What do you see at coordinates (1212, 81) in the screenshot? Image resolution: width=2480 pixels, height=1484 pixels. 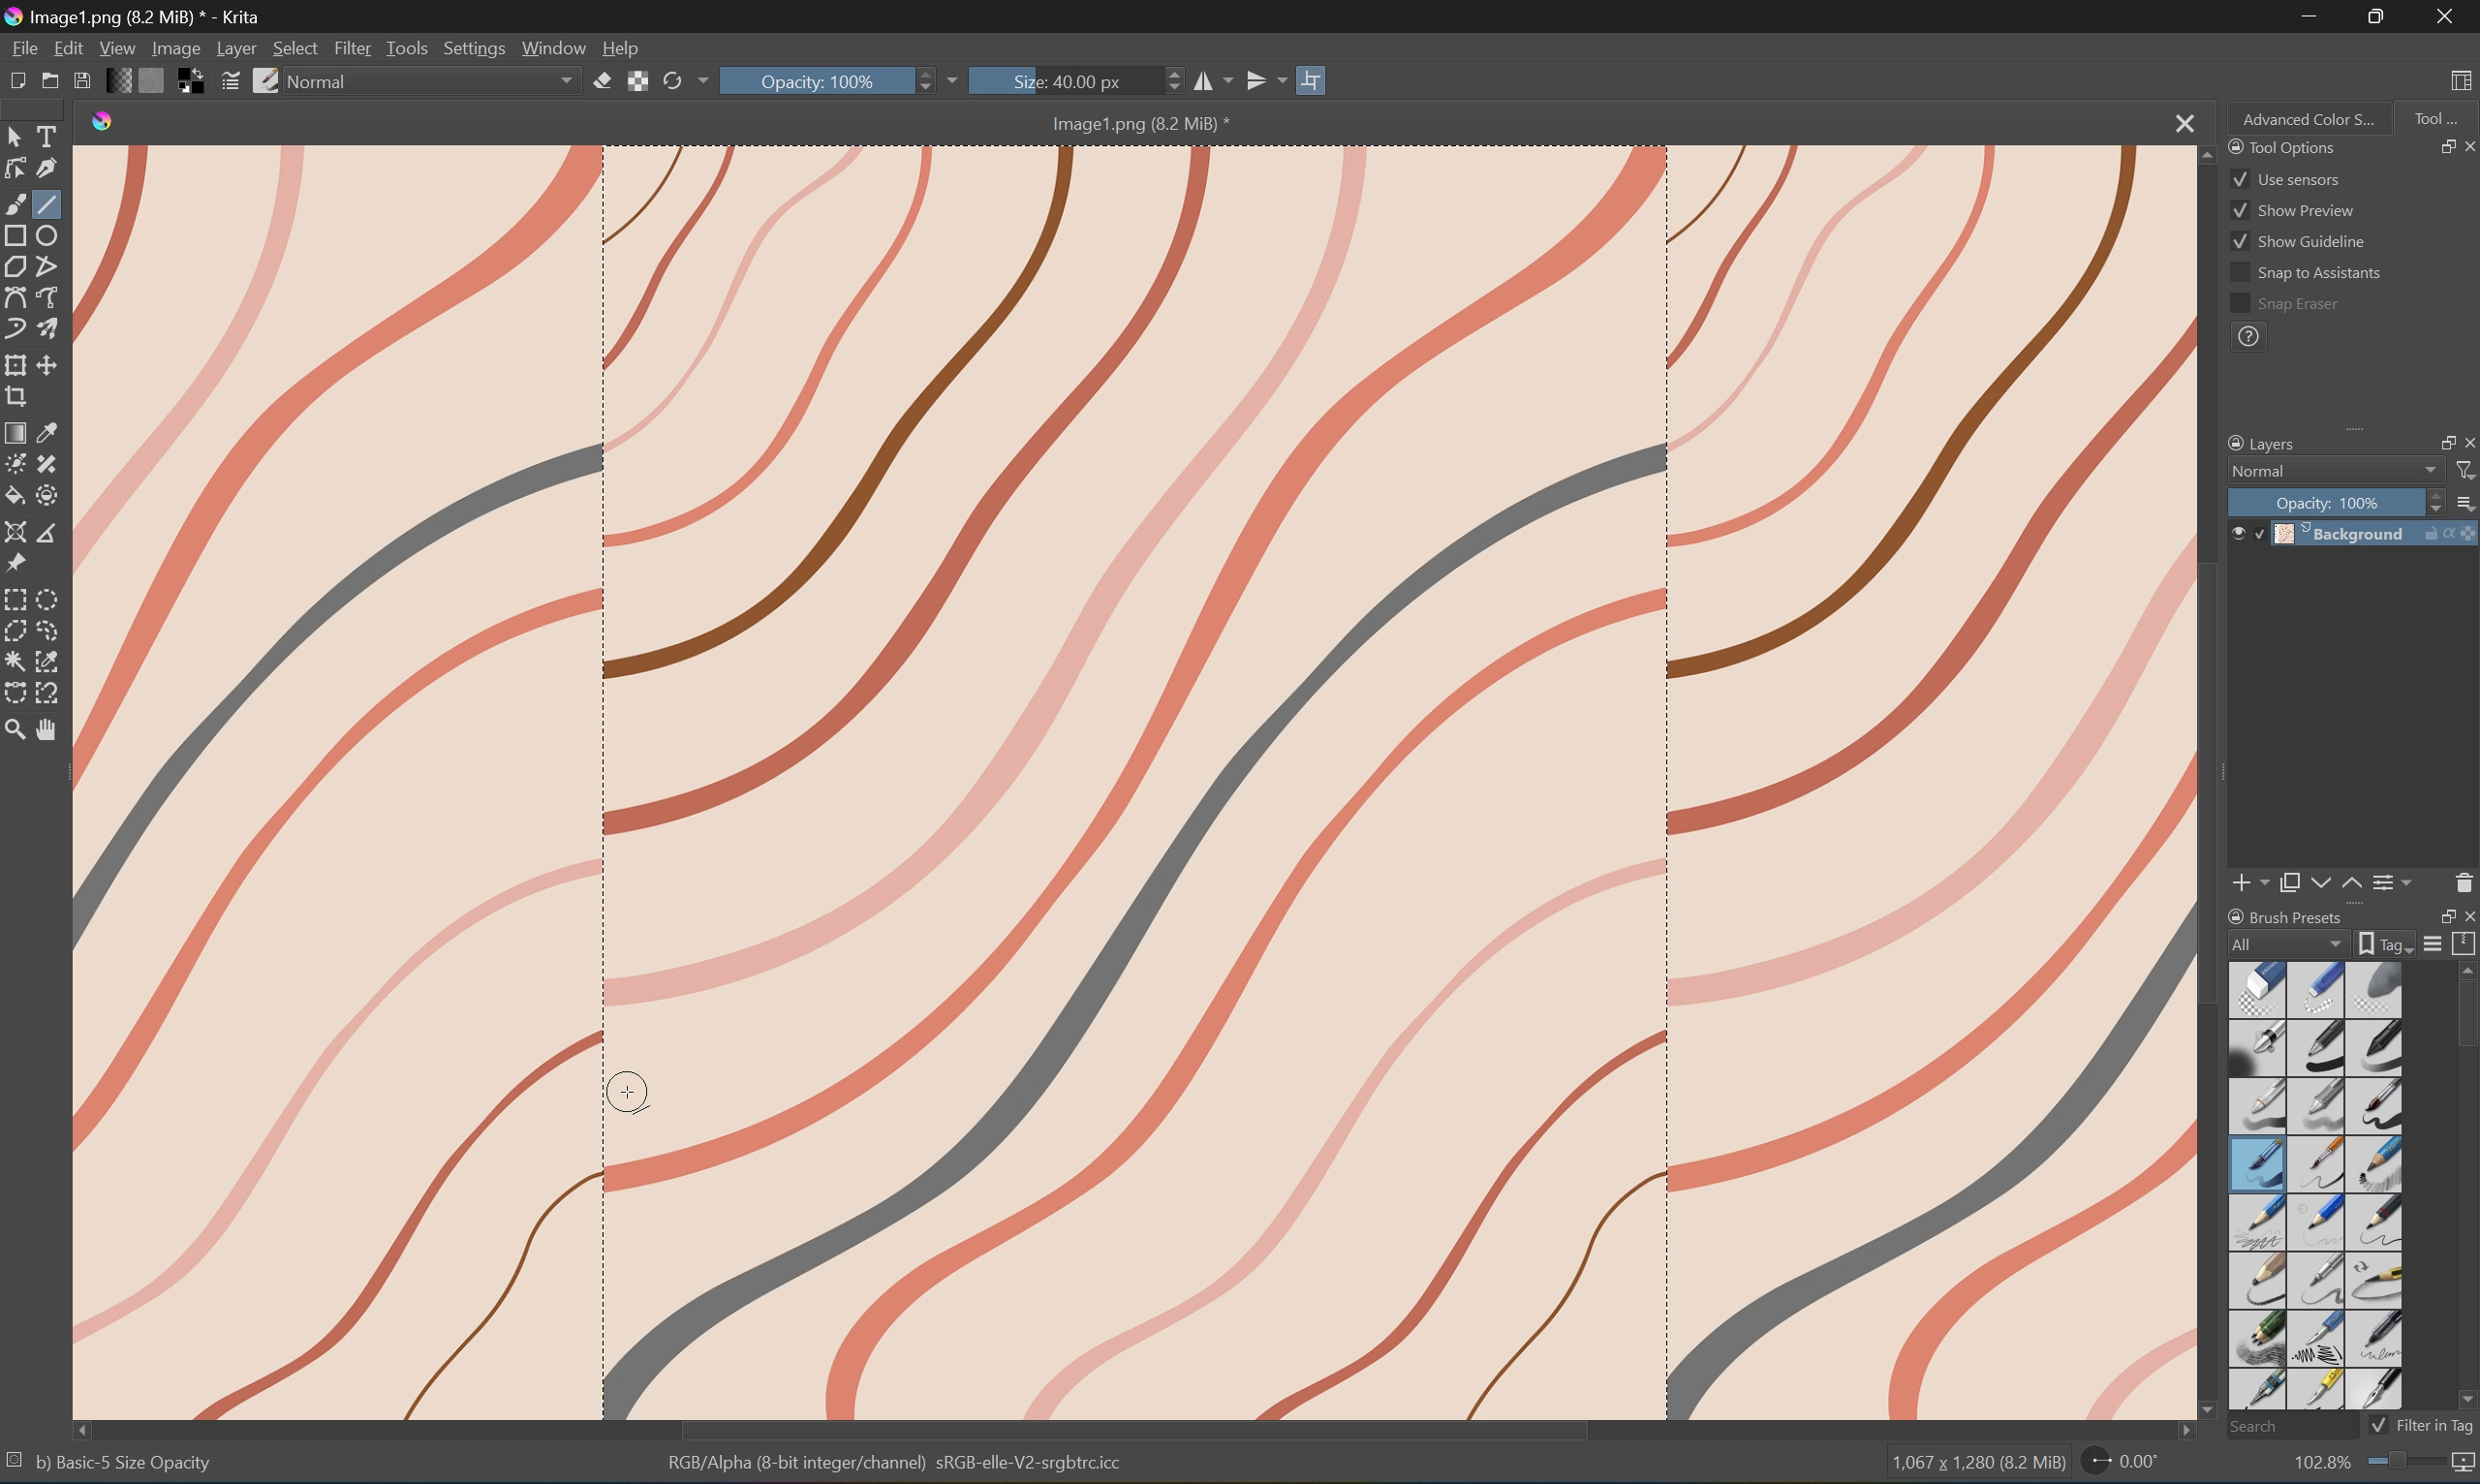 I see `Horizontal mirror tool` at bounding box center [1212, 81].